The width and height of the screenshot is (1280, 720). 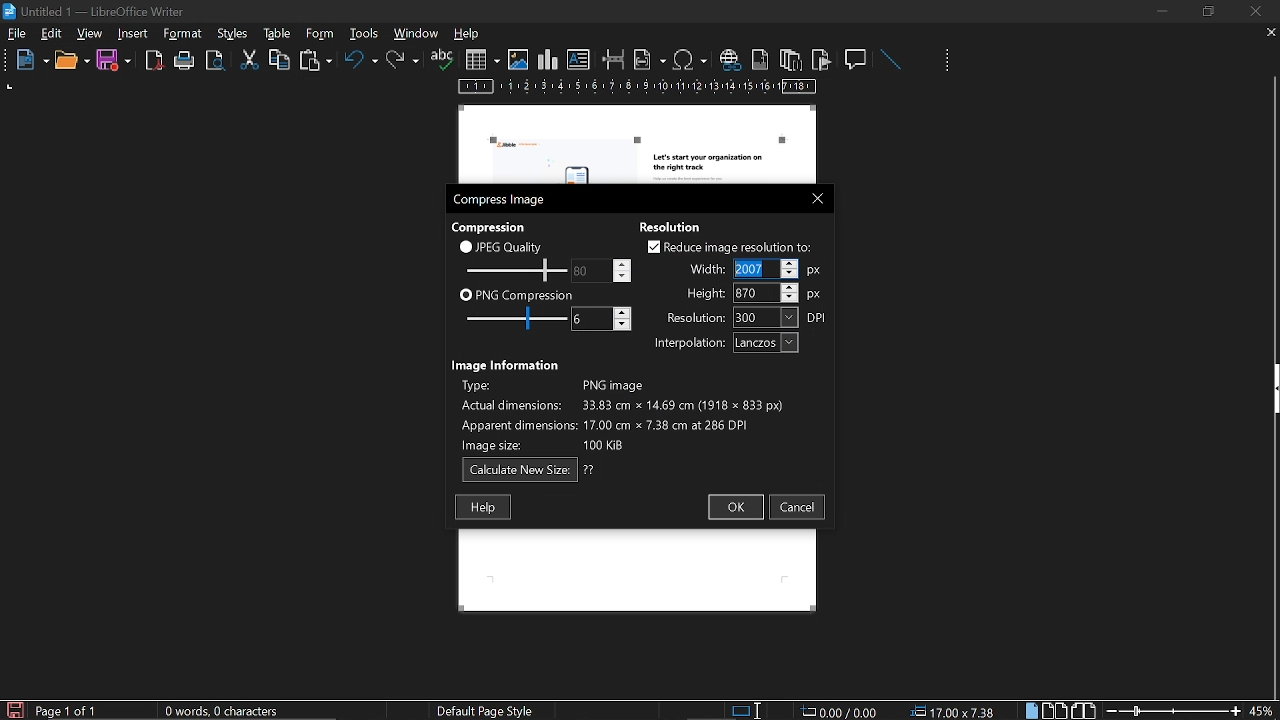 I want to click on close, so click(x=813, y=197).